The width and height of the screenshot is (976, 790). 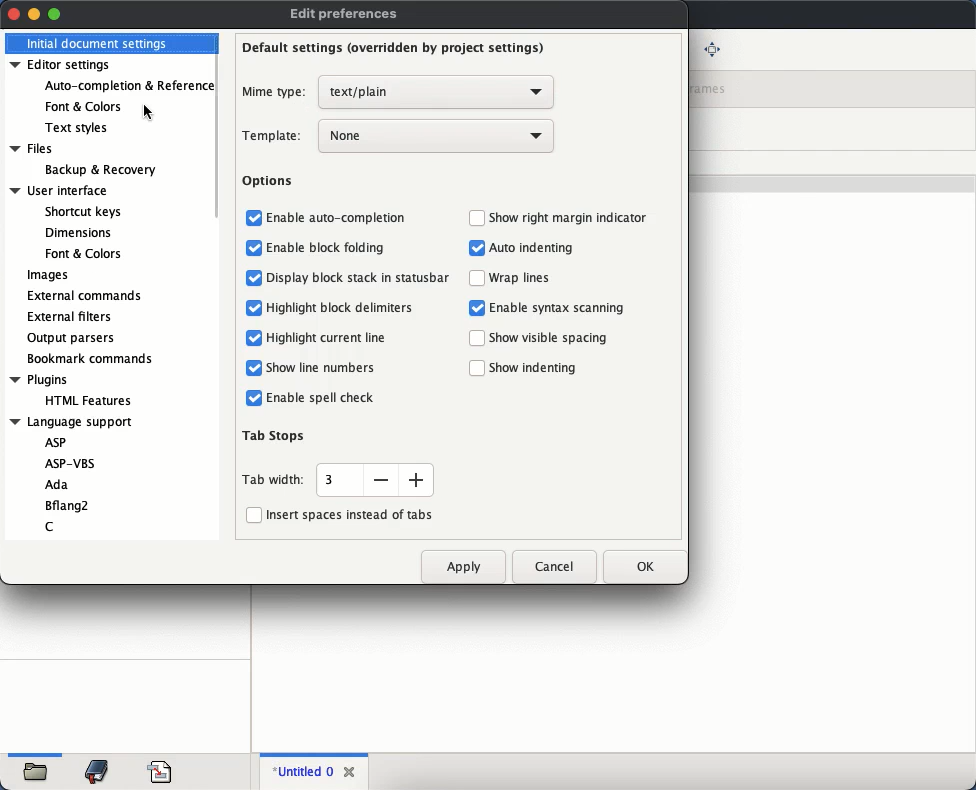 I want to click on reduce tab width, so click(x=380, y=479).